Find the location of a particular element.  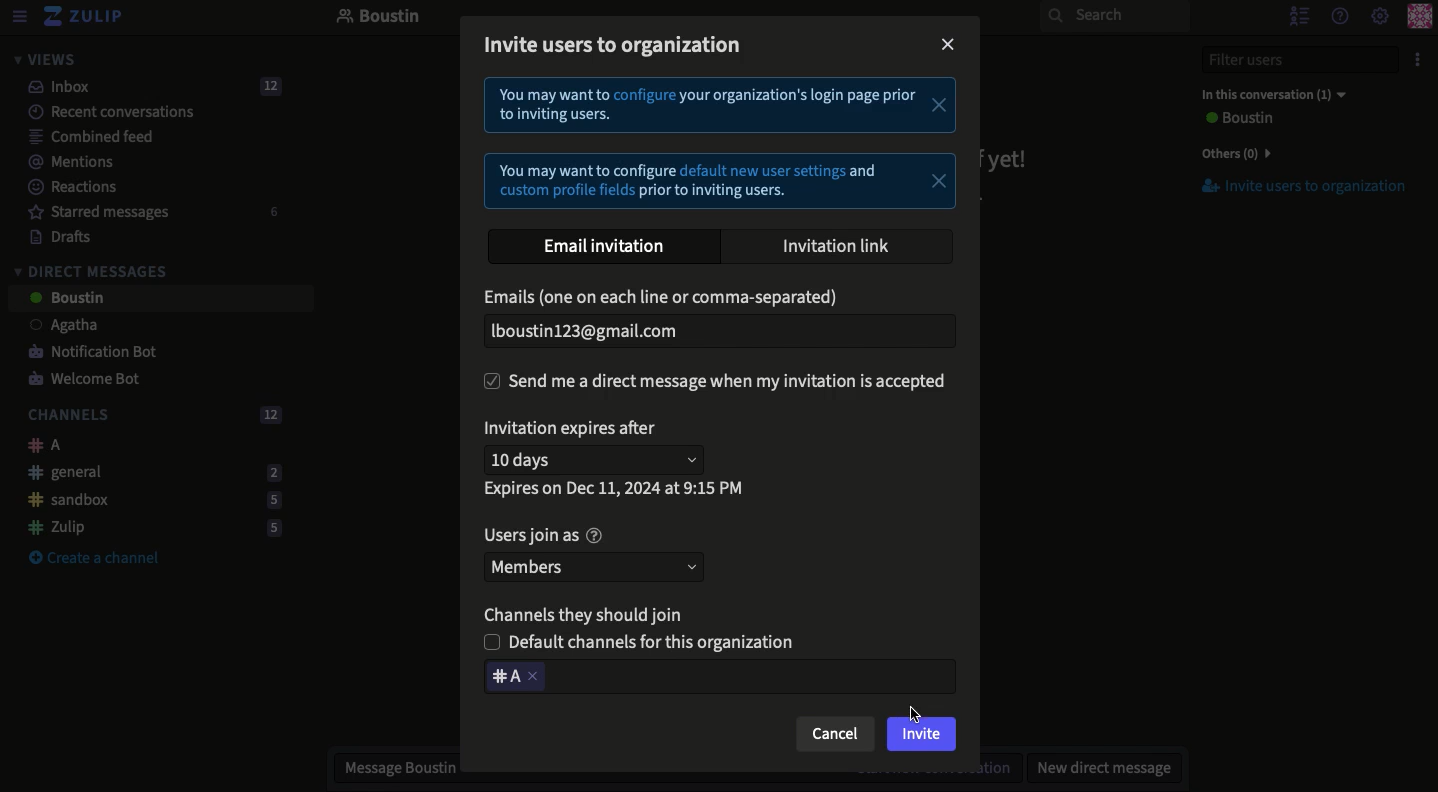

Search  is located at coordinates (1114, 16).